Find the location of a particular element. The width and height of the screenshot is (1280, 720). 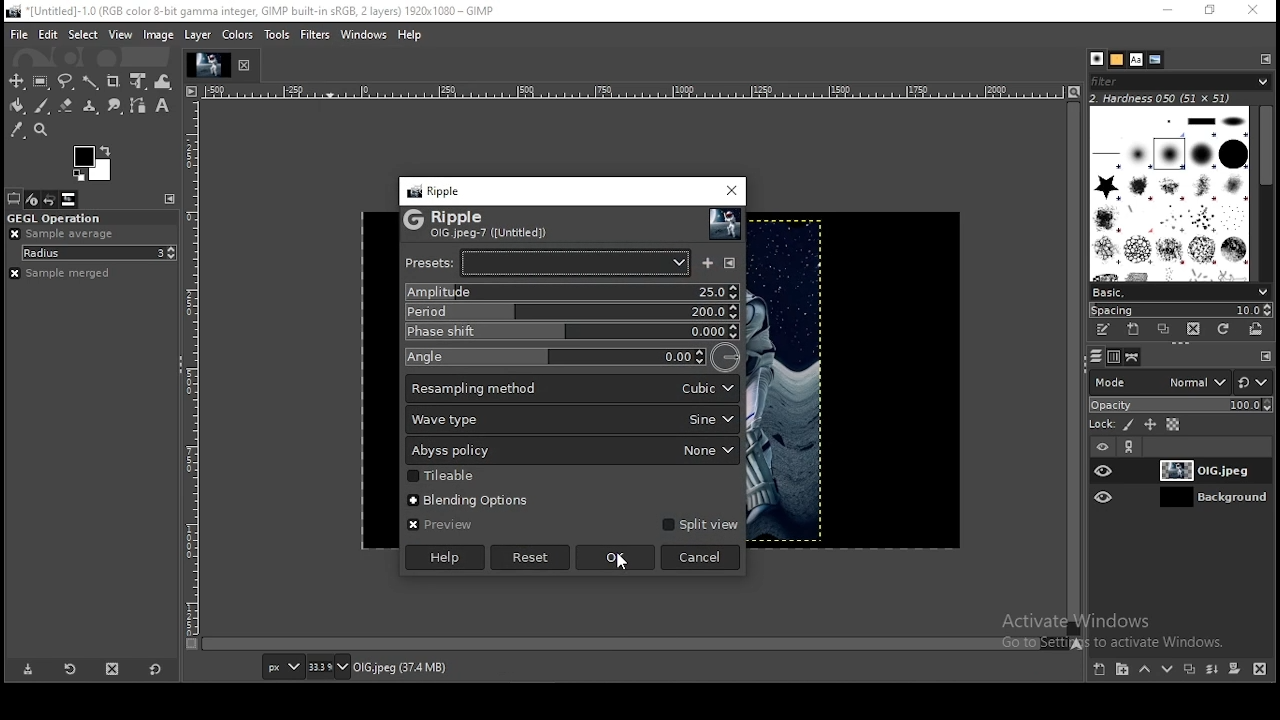

layer visibility is located at coordinates (1106, 470).